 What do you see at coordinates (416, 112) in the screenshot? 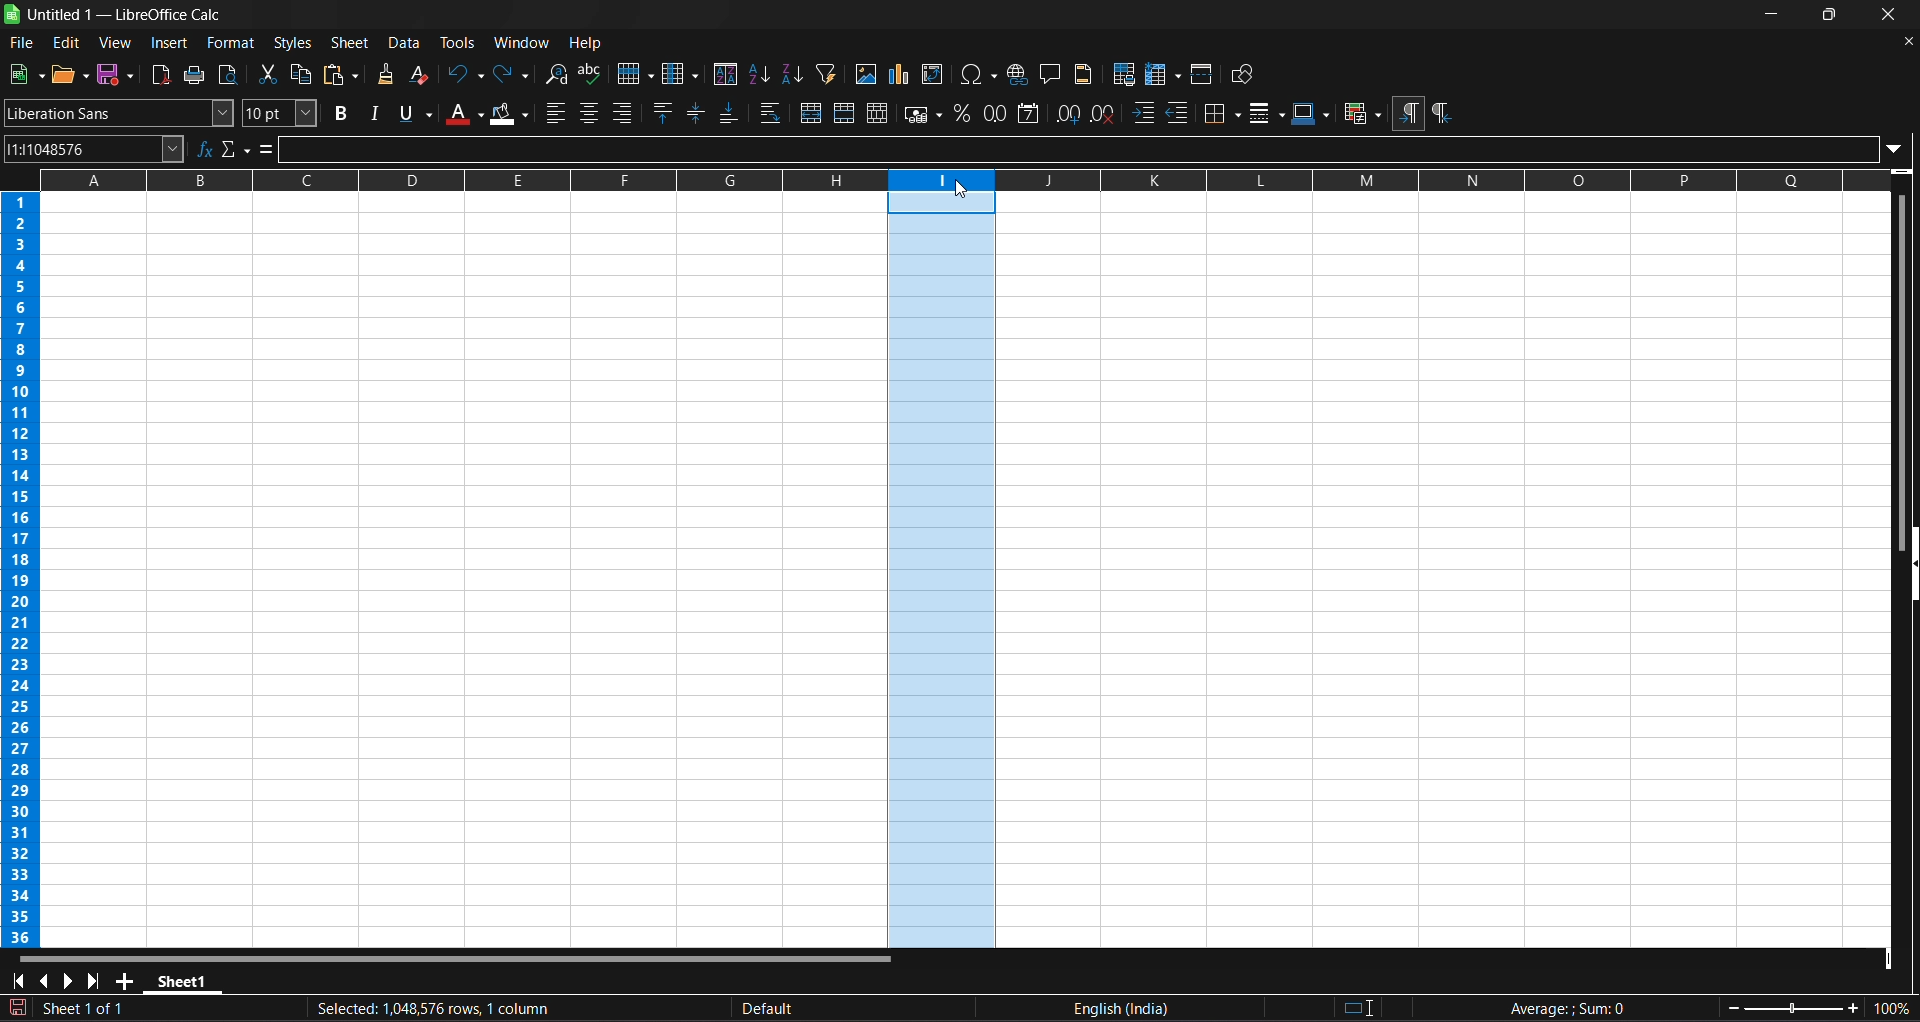
I see `underline` at bounding box center [416, 112].